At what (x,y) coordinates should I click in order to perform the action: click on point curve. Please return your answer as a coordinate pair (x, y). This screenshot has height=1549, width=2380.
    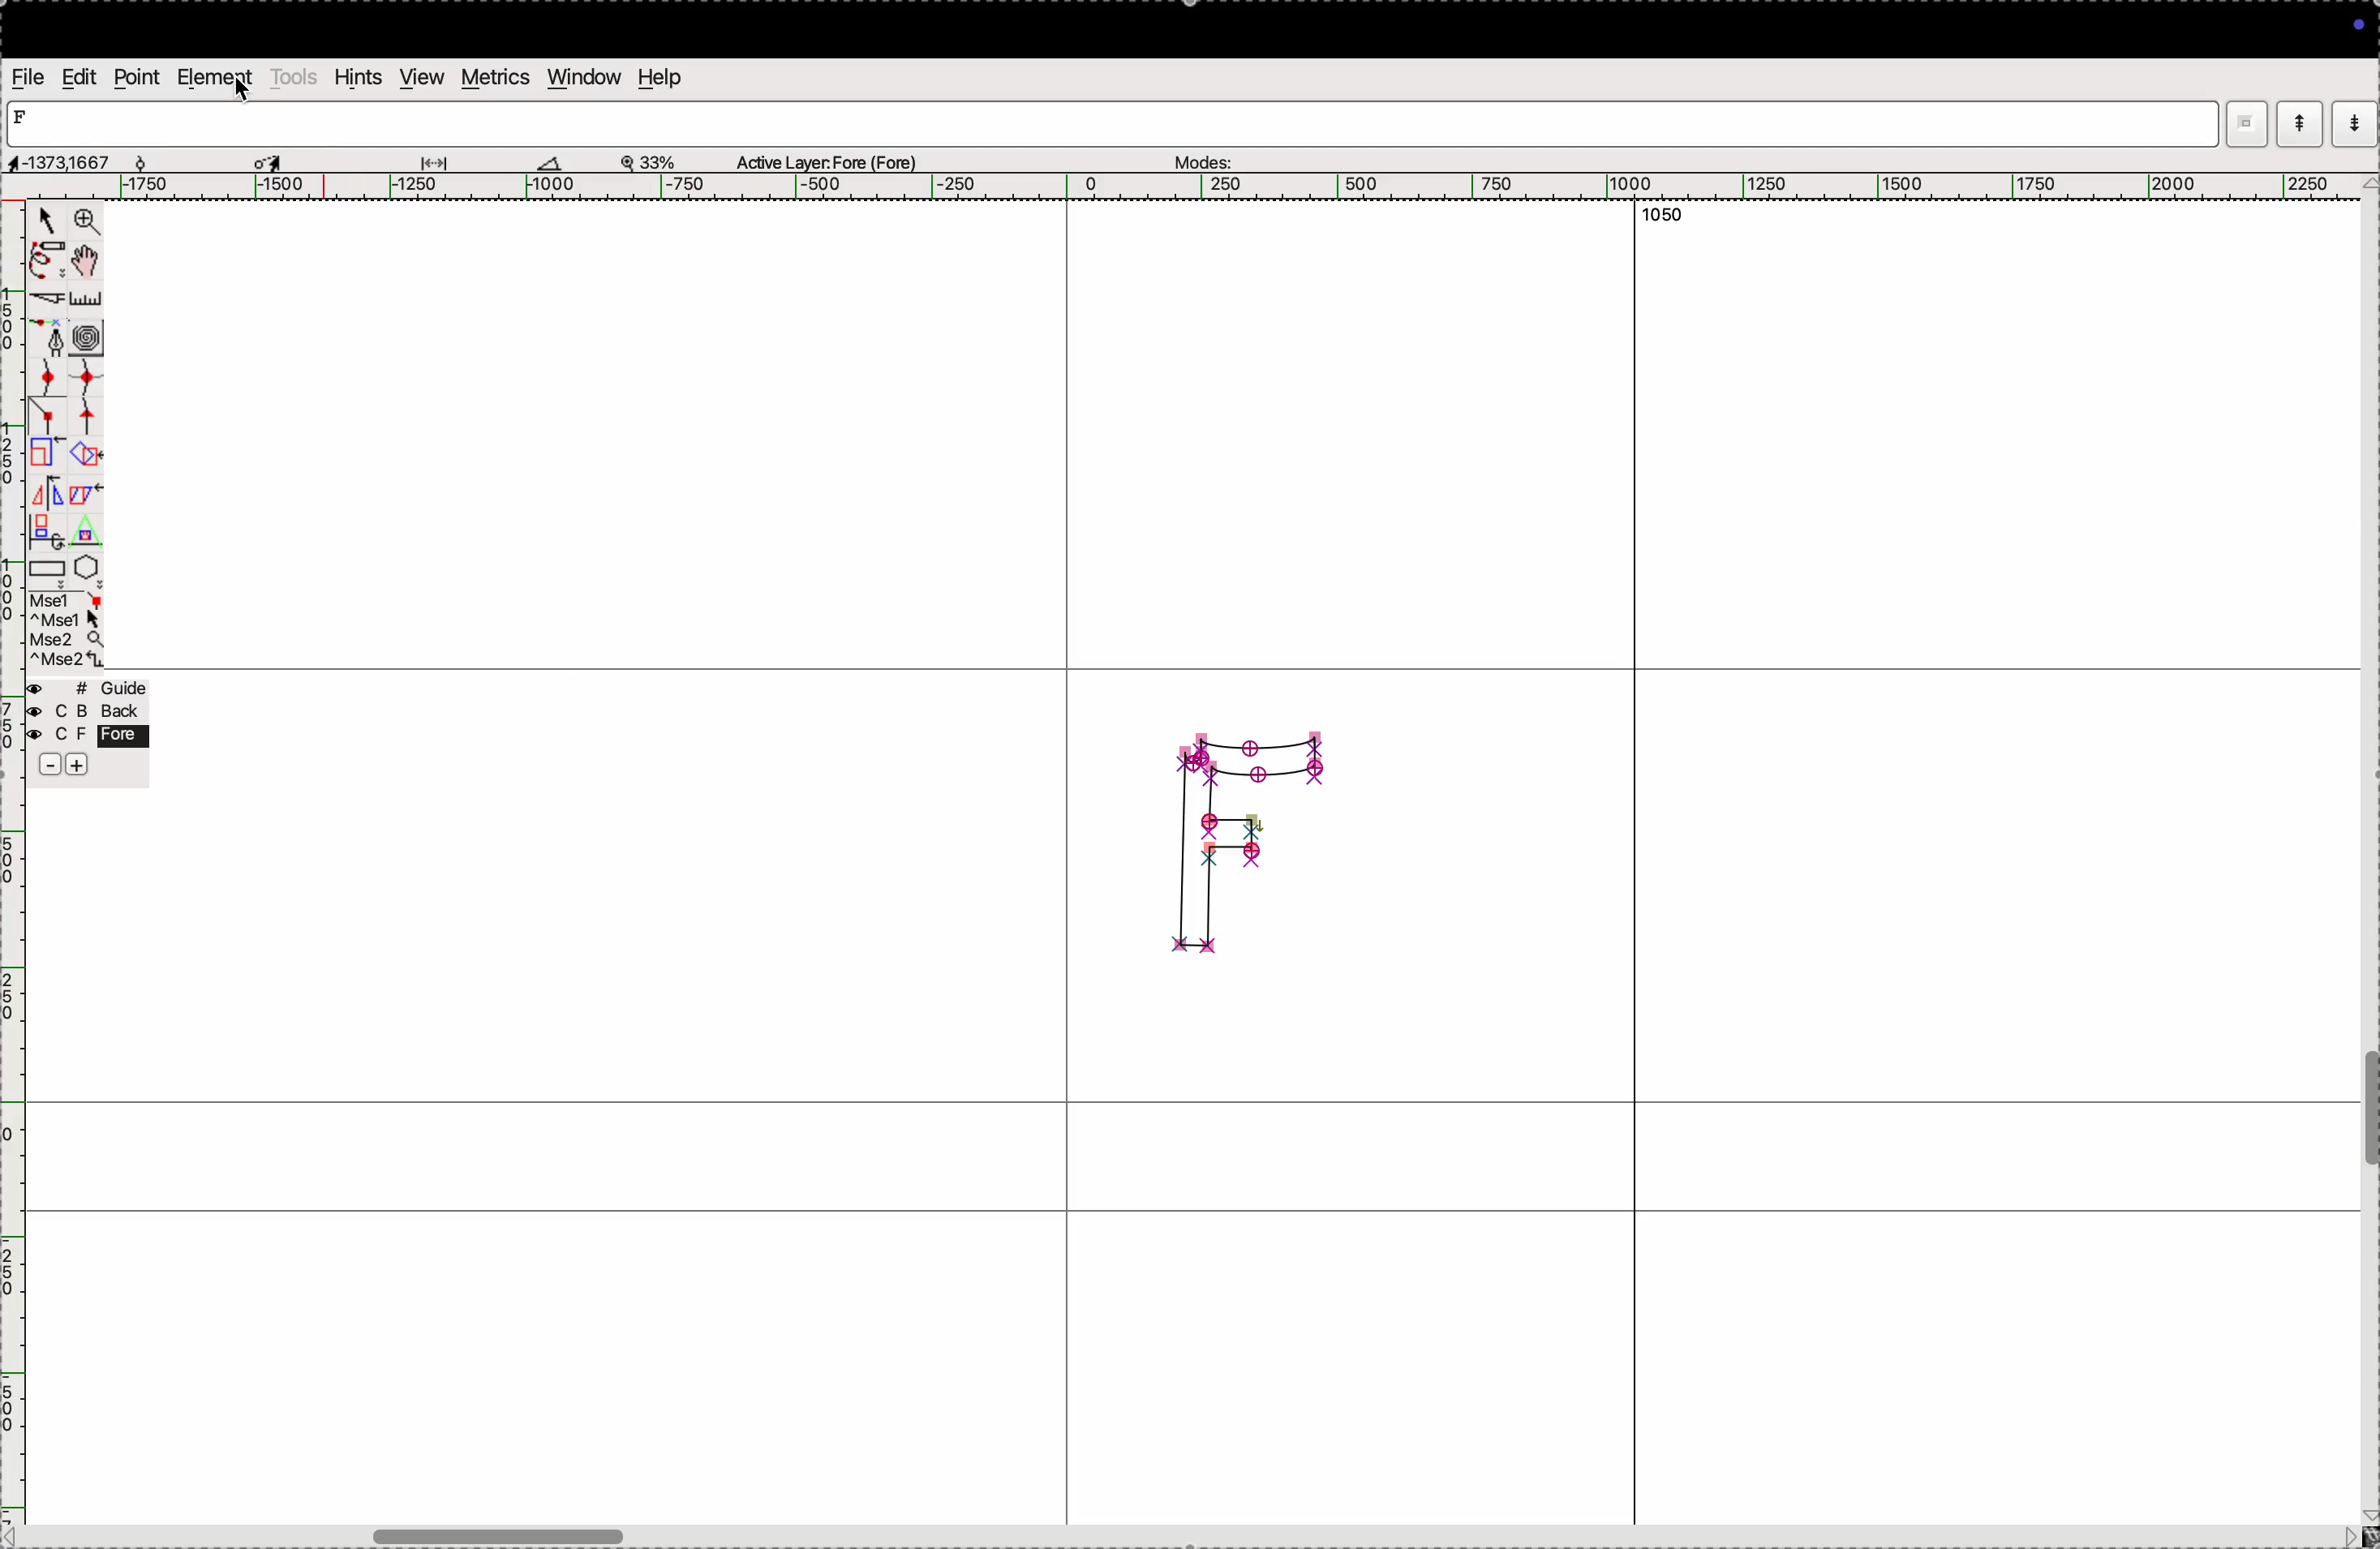
    Looking at the image, I should click on (50, 378).